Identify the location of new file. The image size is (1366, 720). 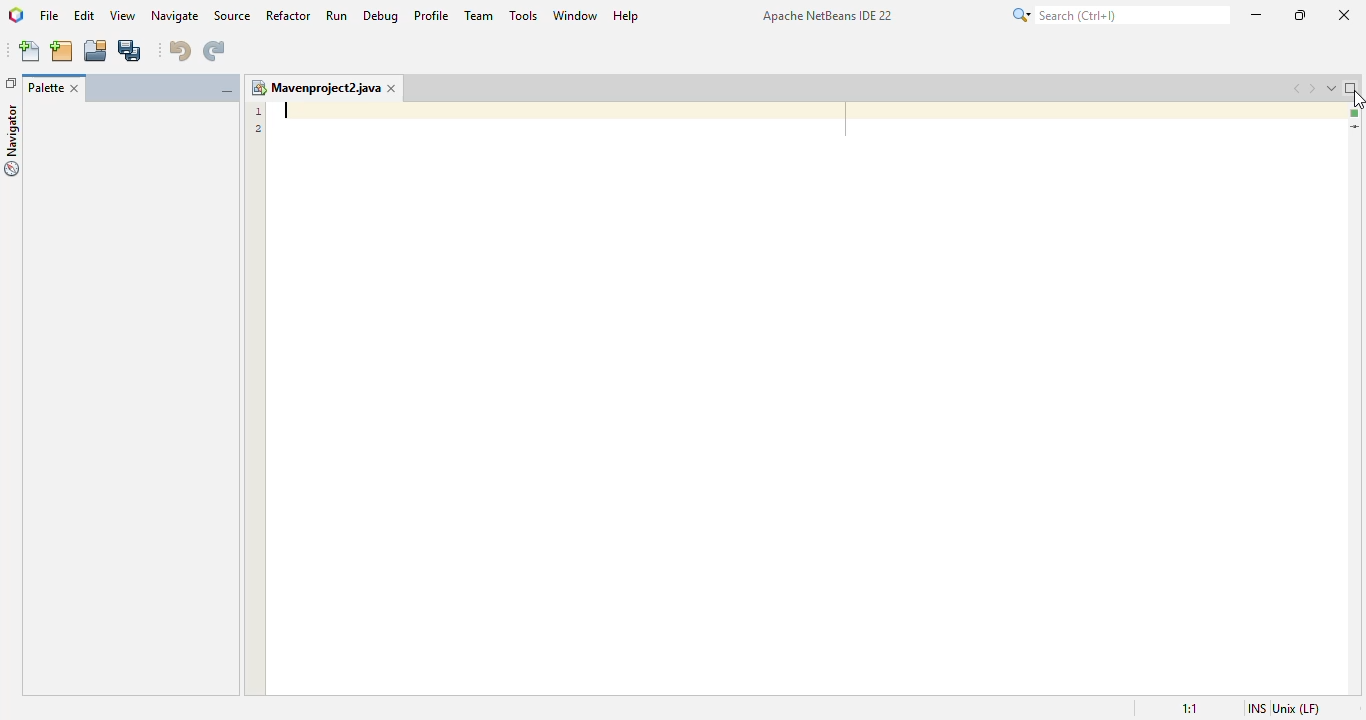
(29, 51).